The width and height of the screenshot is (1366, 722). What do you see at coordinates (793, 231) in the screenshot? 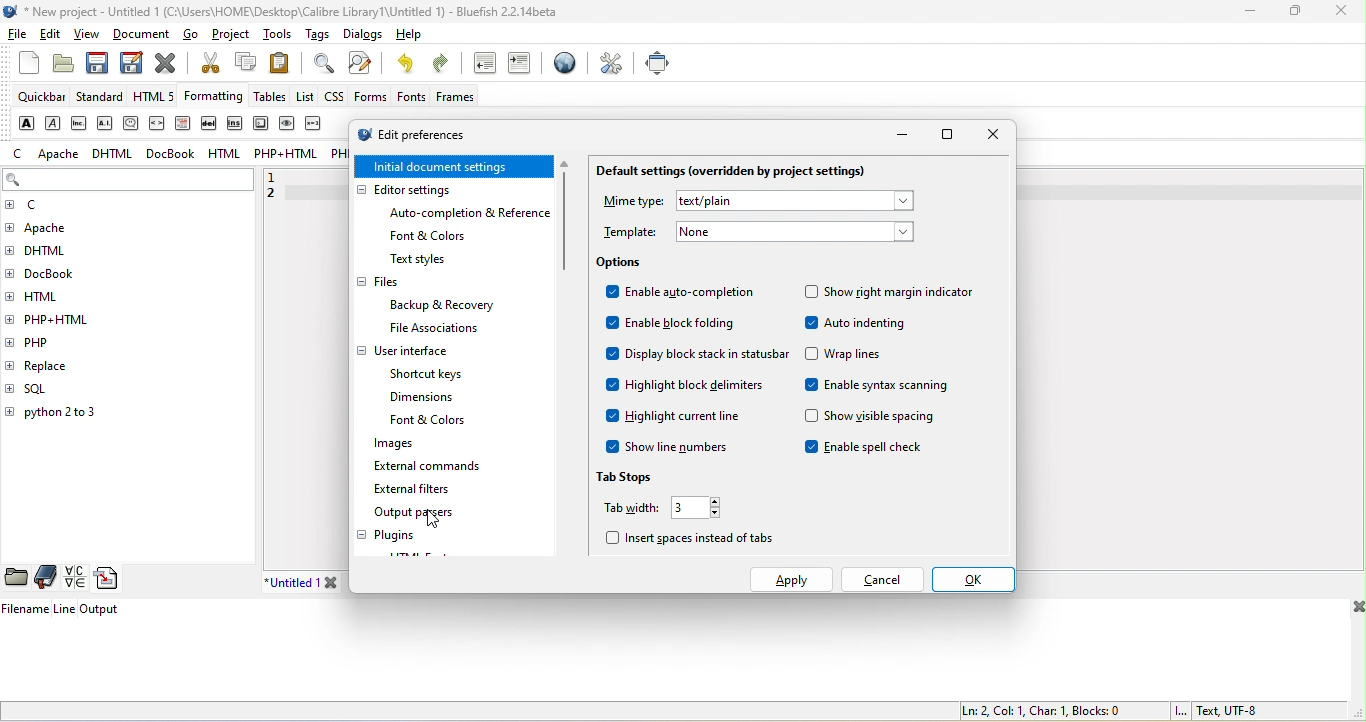
I see `none` at bounding box center [793, 231].